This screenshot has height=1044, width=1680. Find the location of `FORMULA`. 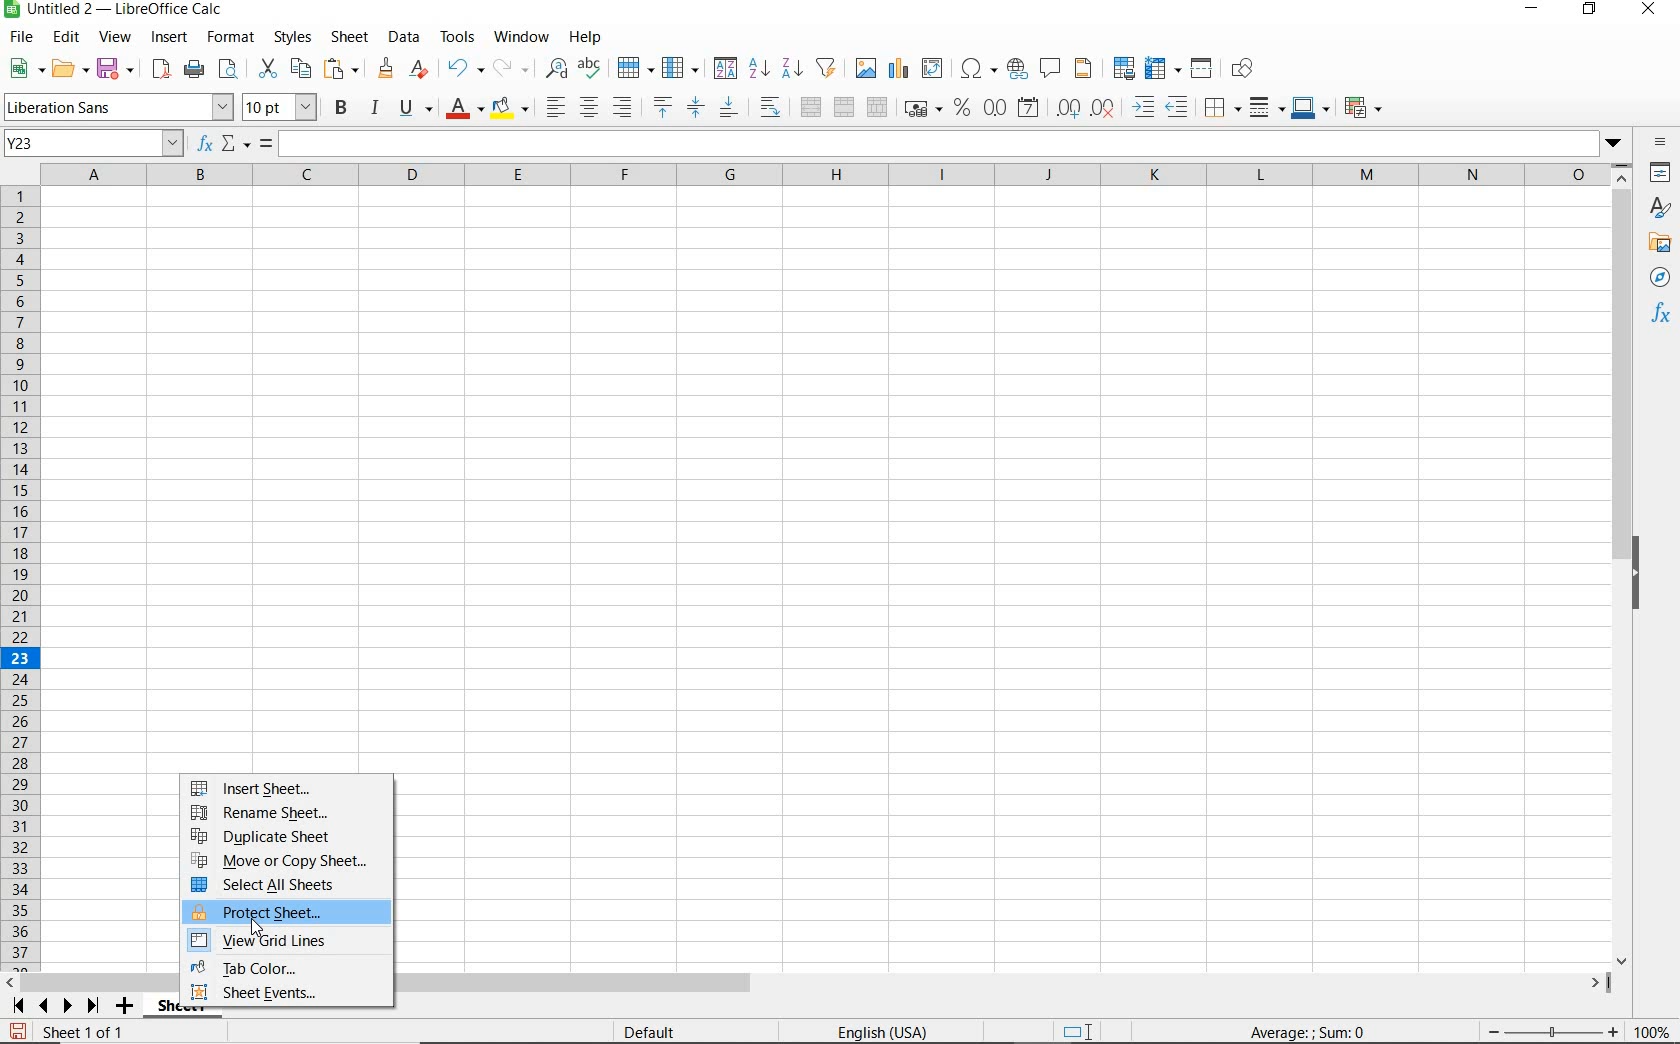

FORMULA is located at coordinates (1309, 1033).